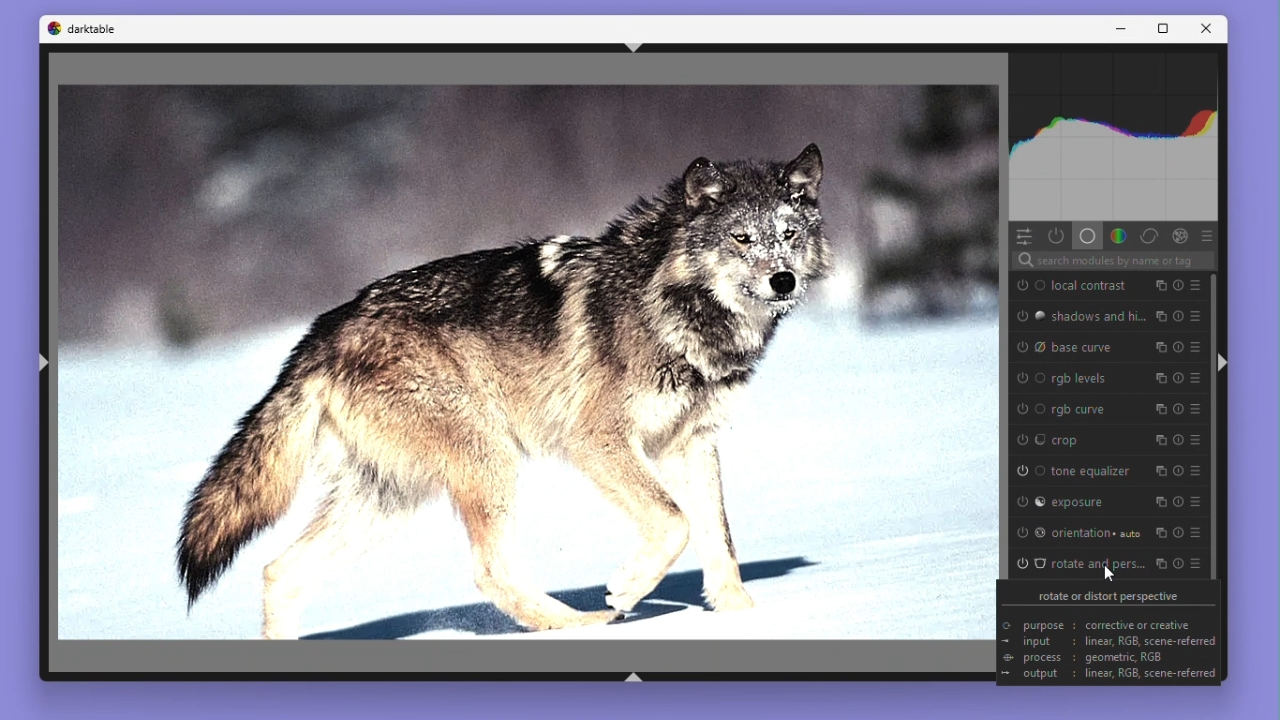 The image size is (1280, 720). What do you see at coordinates (39, 364) in the screenshot?
I see `Shift + ctrl + l` at bounding box center [39, 364].